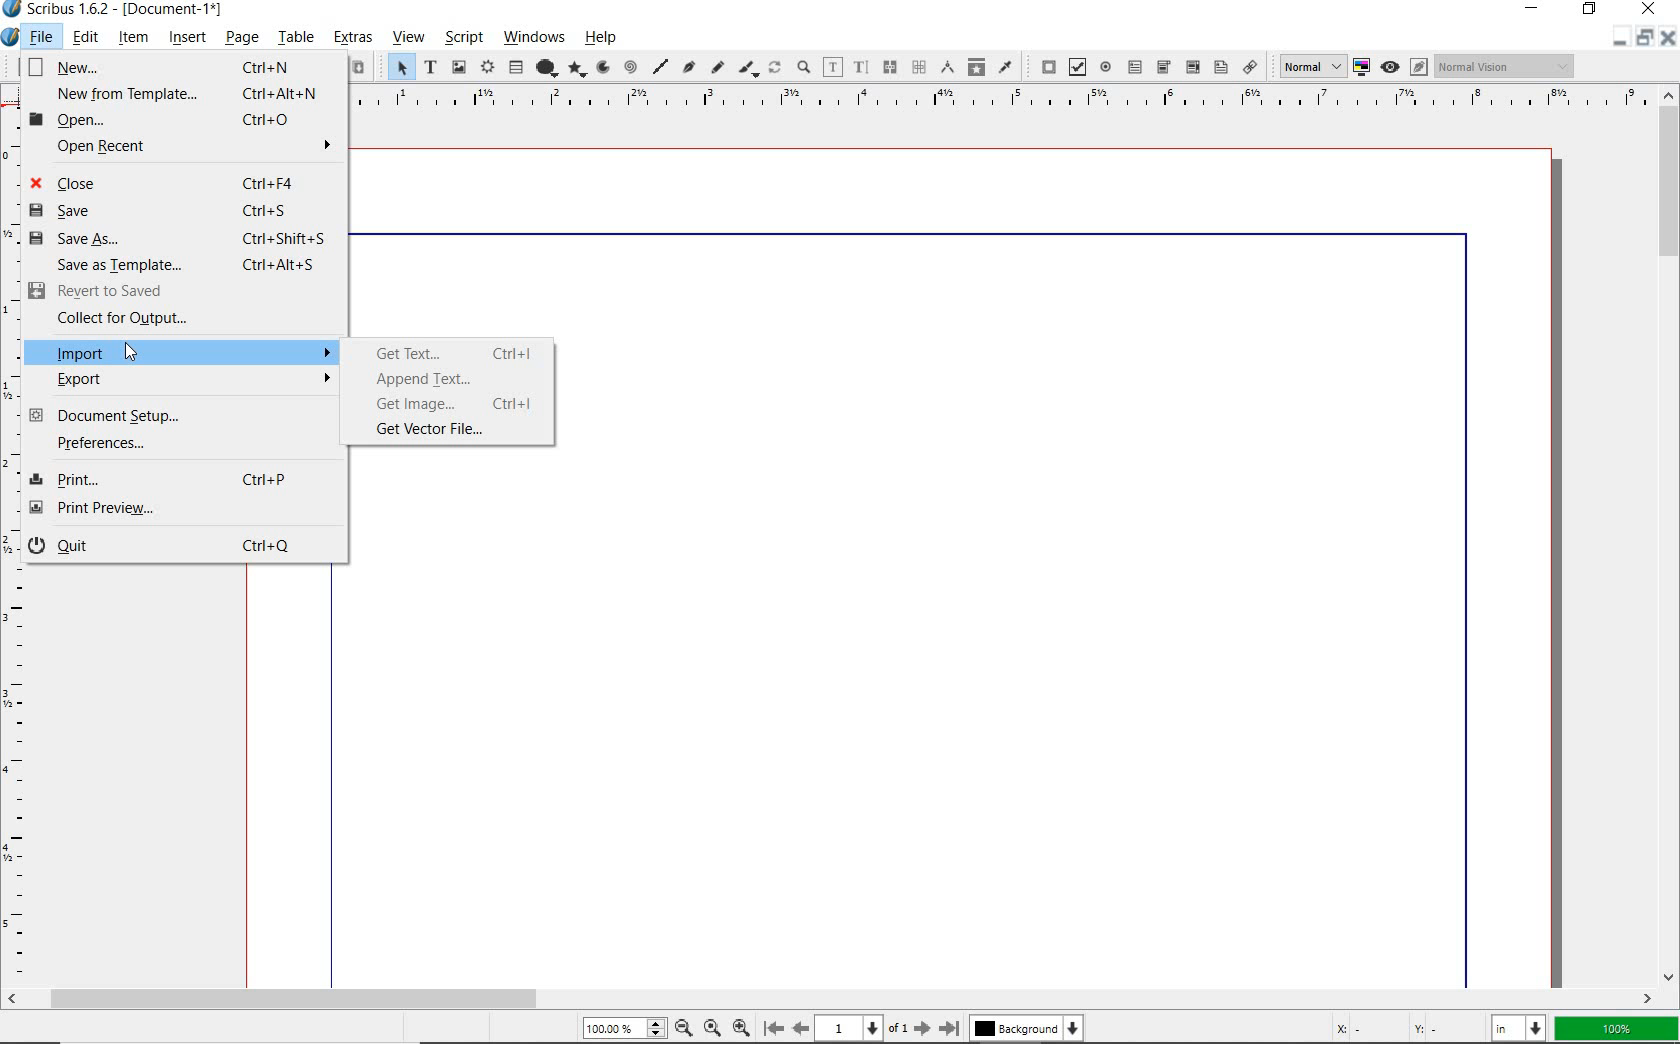 This screenshot has height=1044, width=1680. What do you see at coordinates (684, 1028) in the screenshot?
I see `Zoom Out` at bounding box center [684, 1028].